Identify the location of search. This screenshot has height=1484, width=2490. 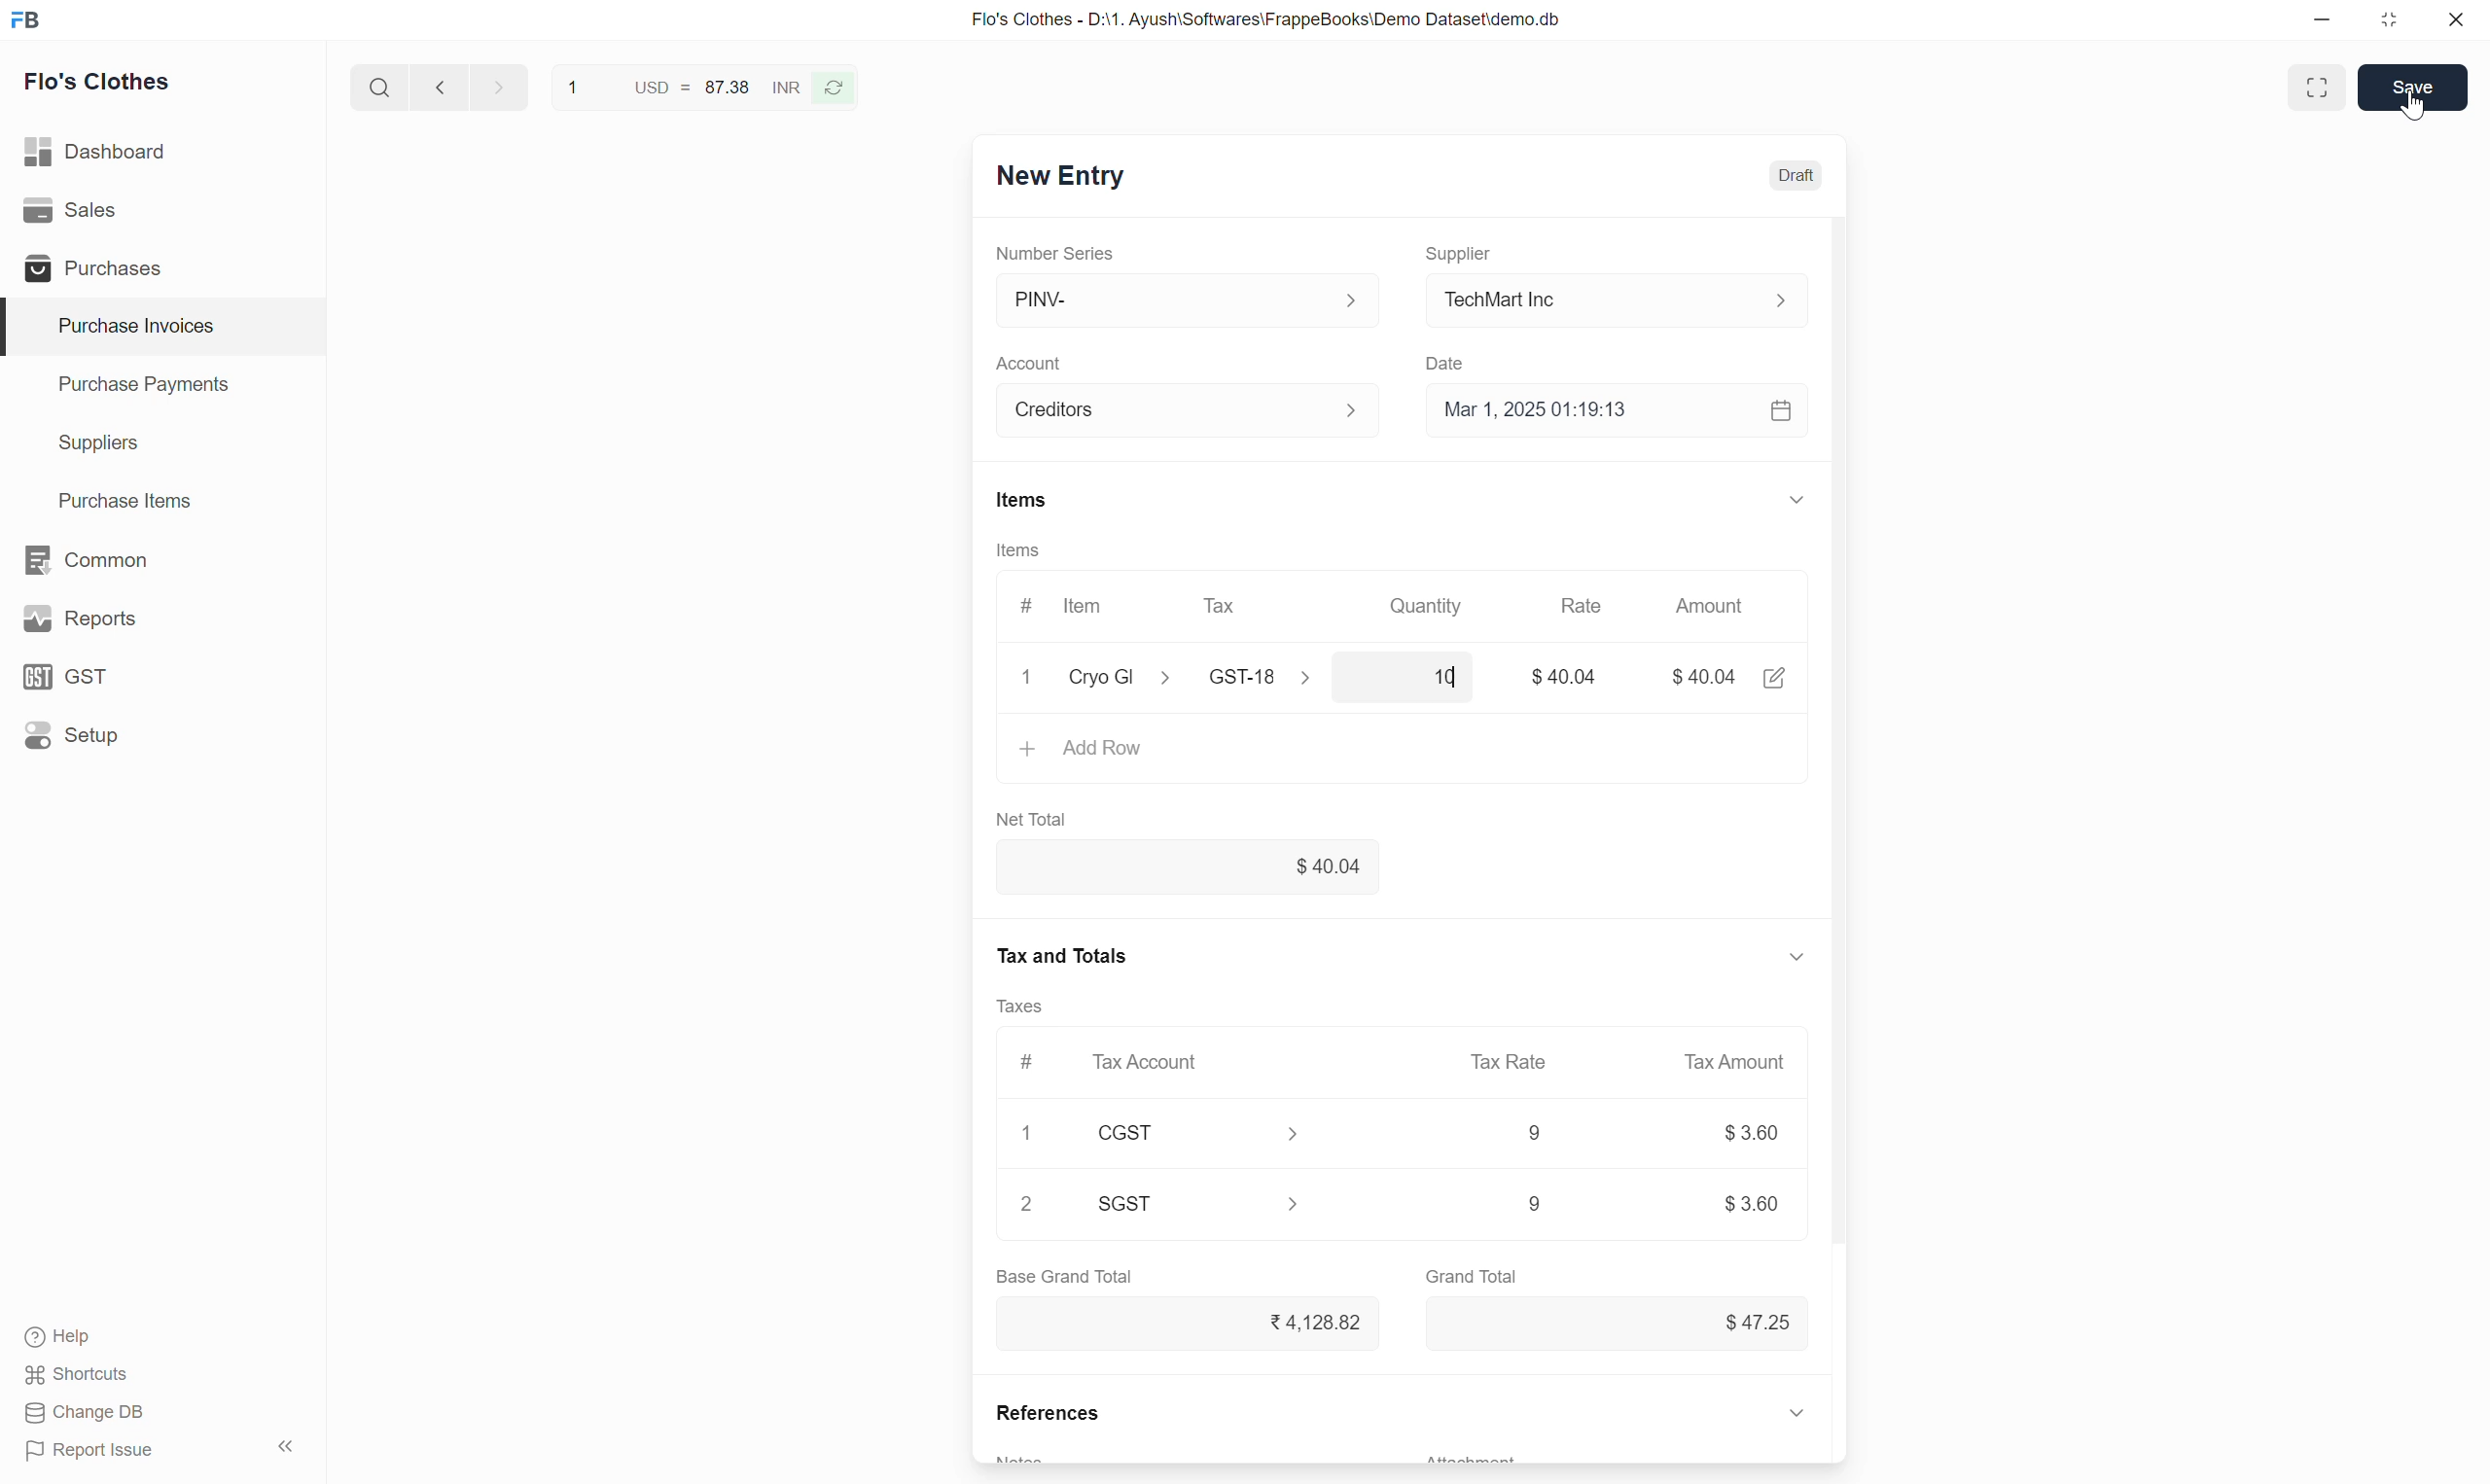
(377, 83).